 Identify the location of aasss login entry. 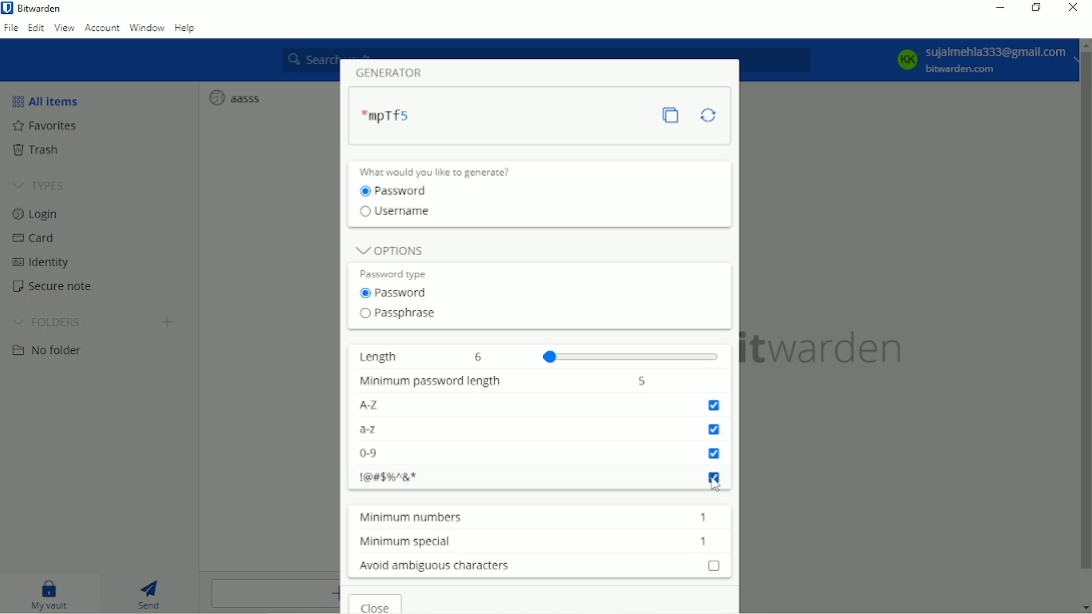
(238, 97).